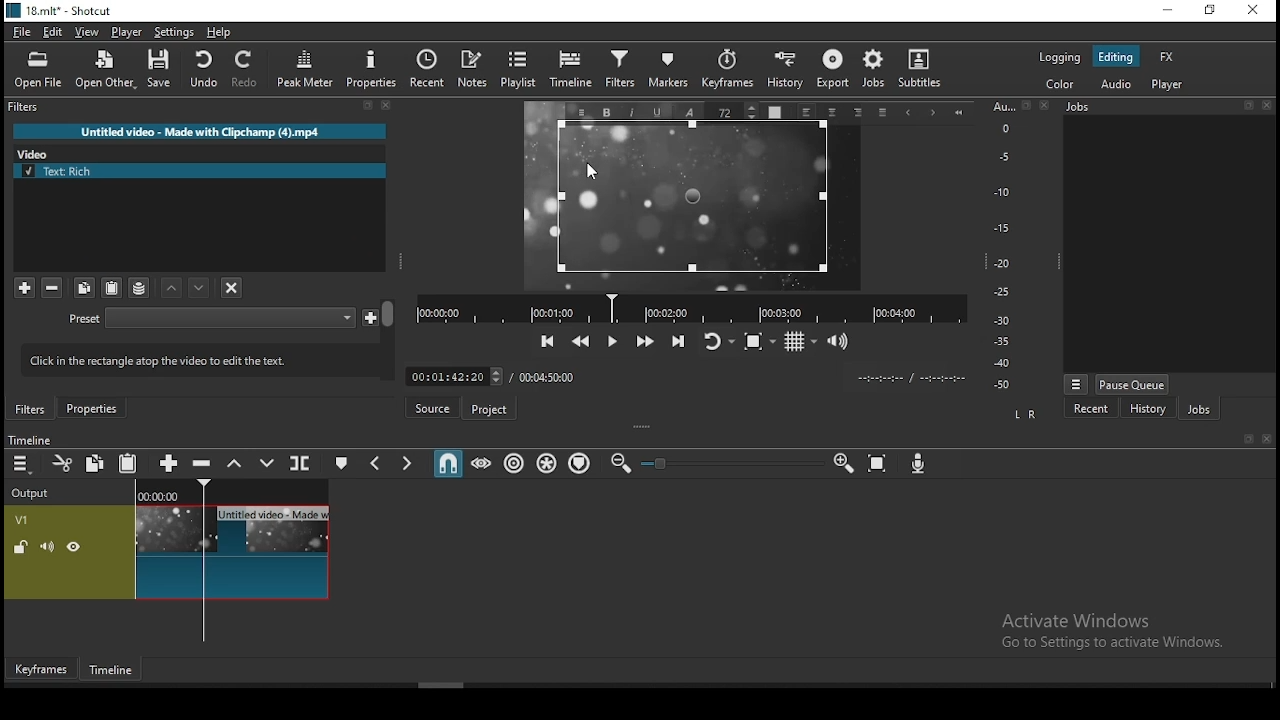 The height and width of the screenshot is (720, 1280). What do you see at coordinates (369, 69) in the screenshot?
I see `properties` at bounding box center [369, 69].